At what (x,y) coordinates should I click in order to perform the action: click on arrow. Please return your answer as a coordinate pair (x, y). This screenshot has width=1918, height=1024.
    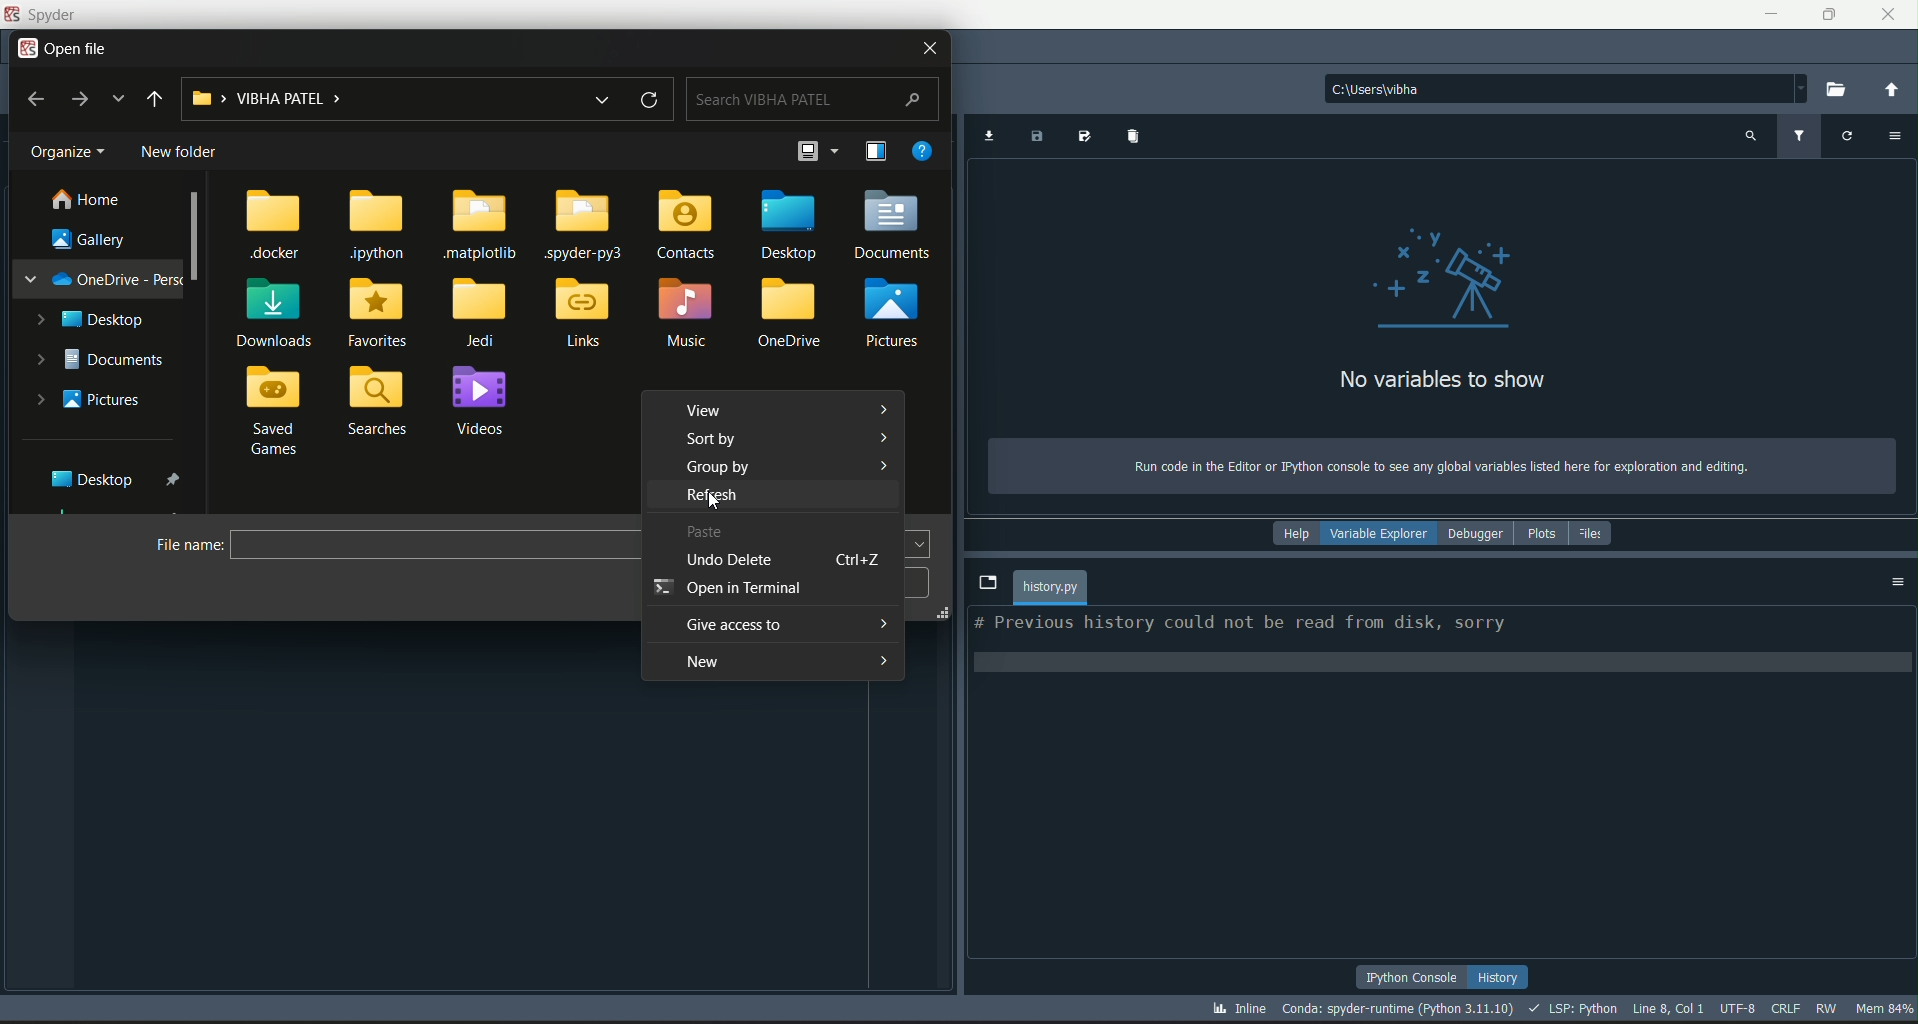
    Looking at the image, I should click on (881, 407).